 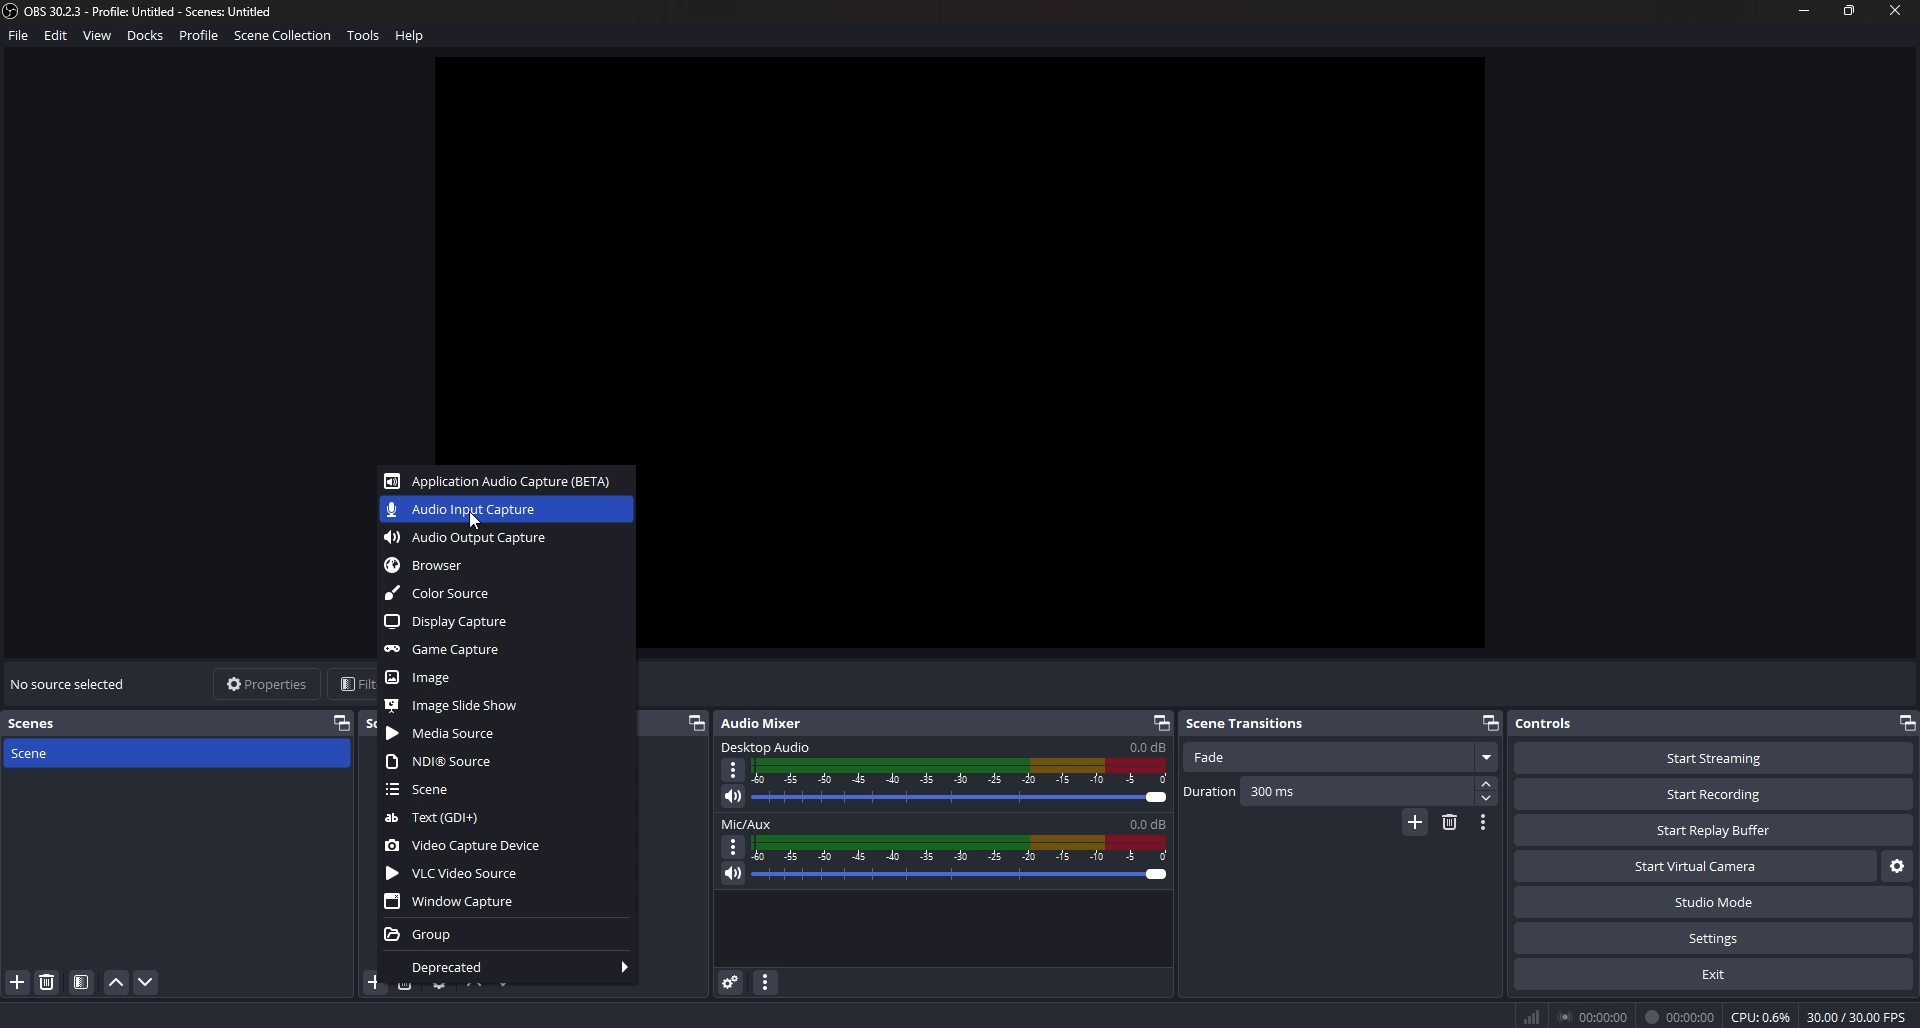 I want to click on files, so click(x=82, y=985).